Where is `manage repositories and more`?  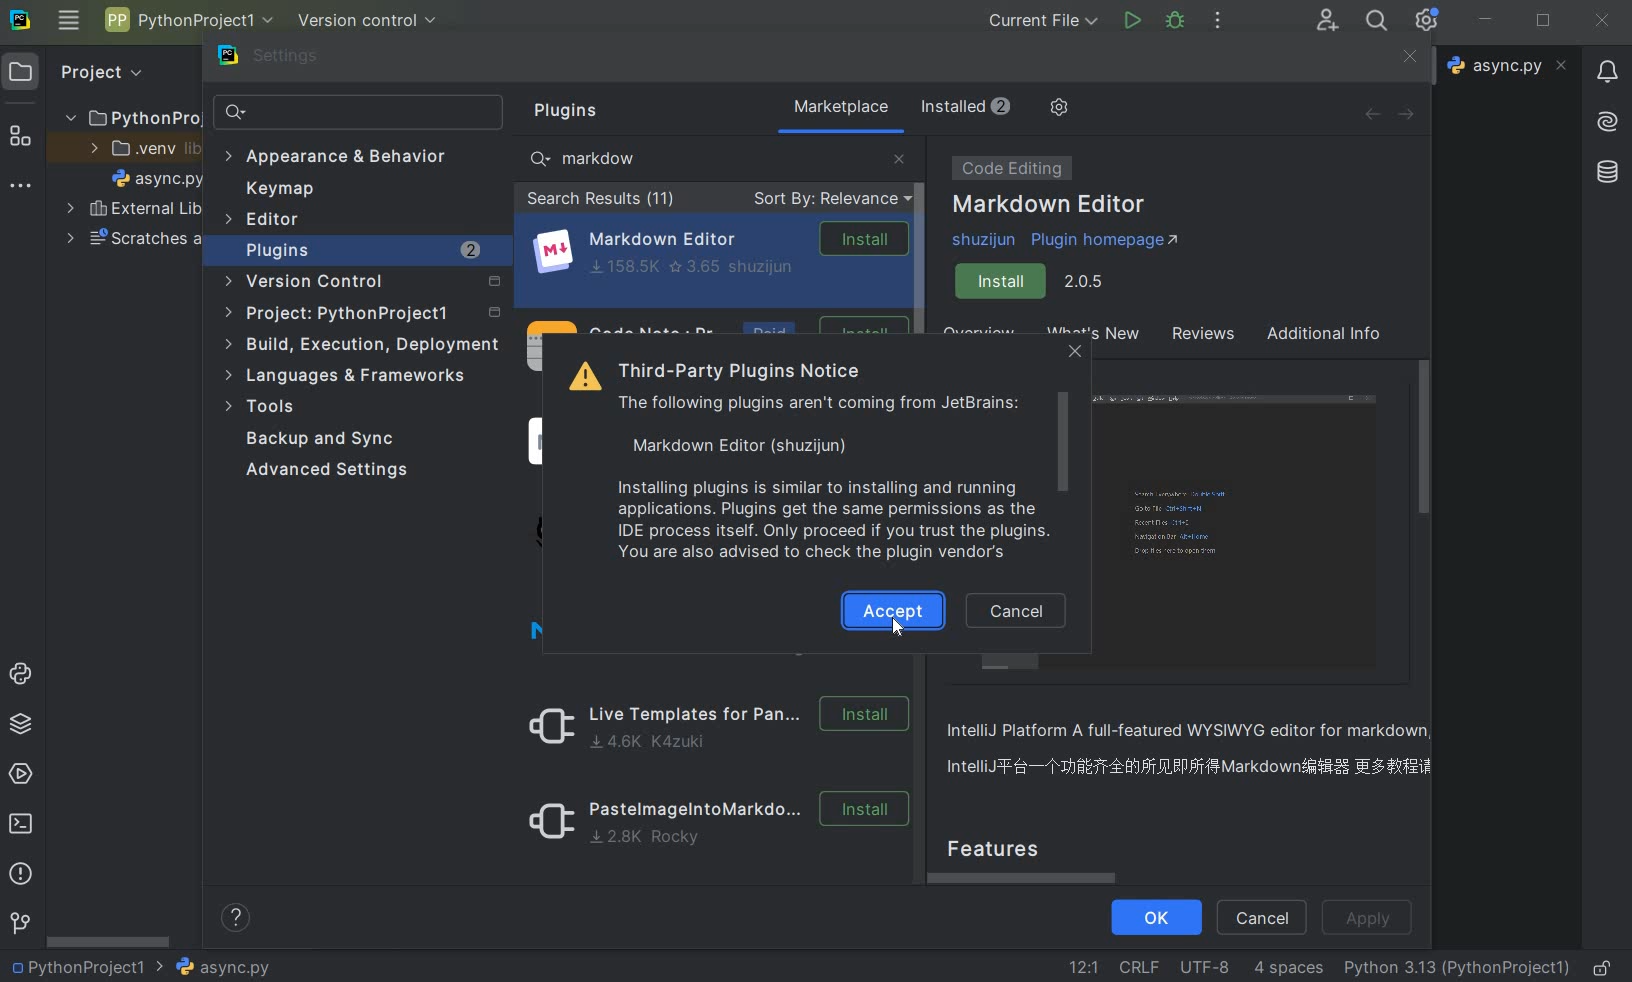 manage repositories and more is located at coordinates (1059, 108).